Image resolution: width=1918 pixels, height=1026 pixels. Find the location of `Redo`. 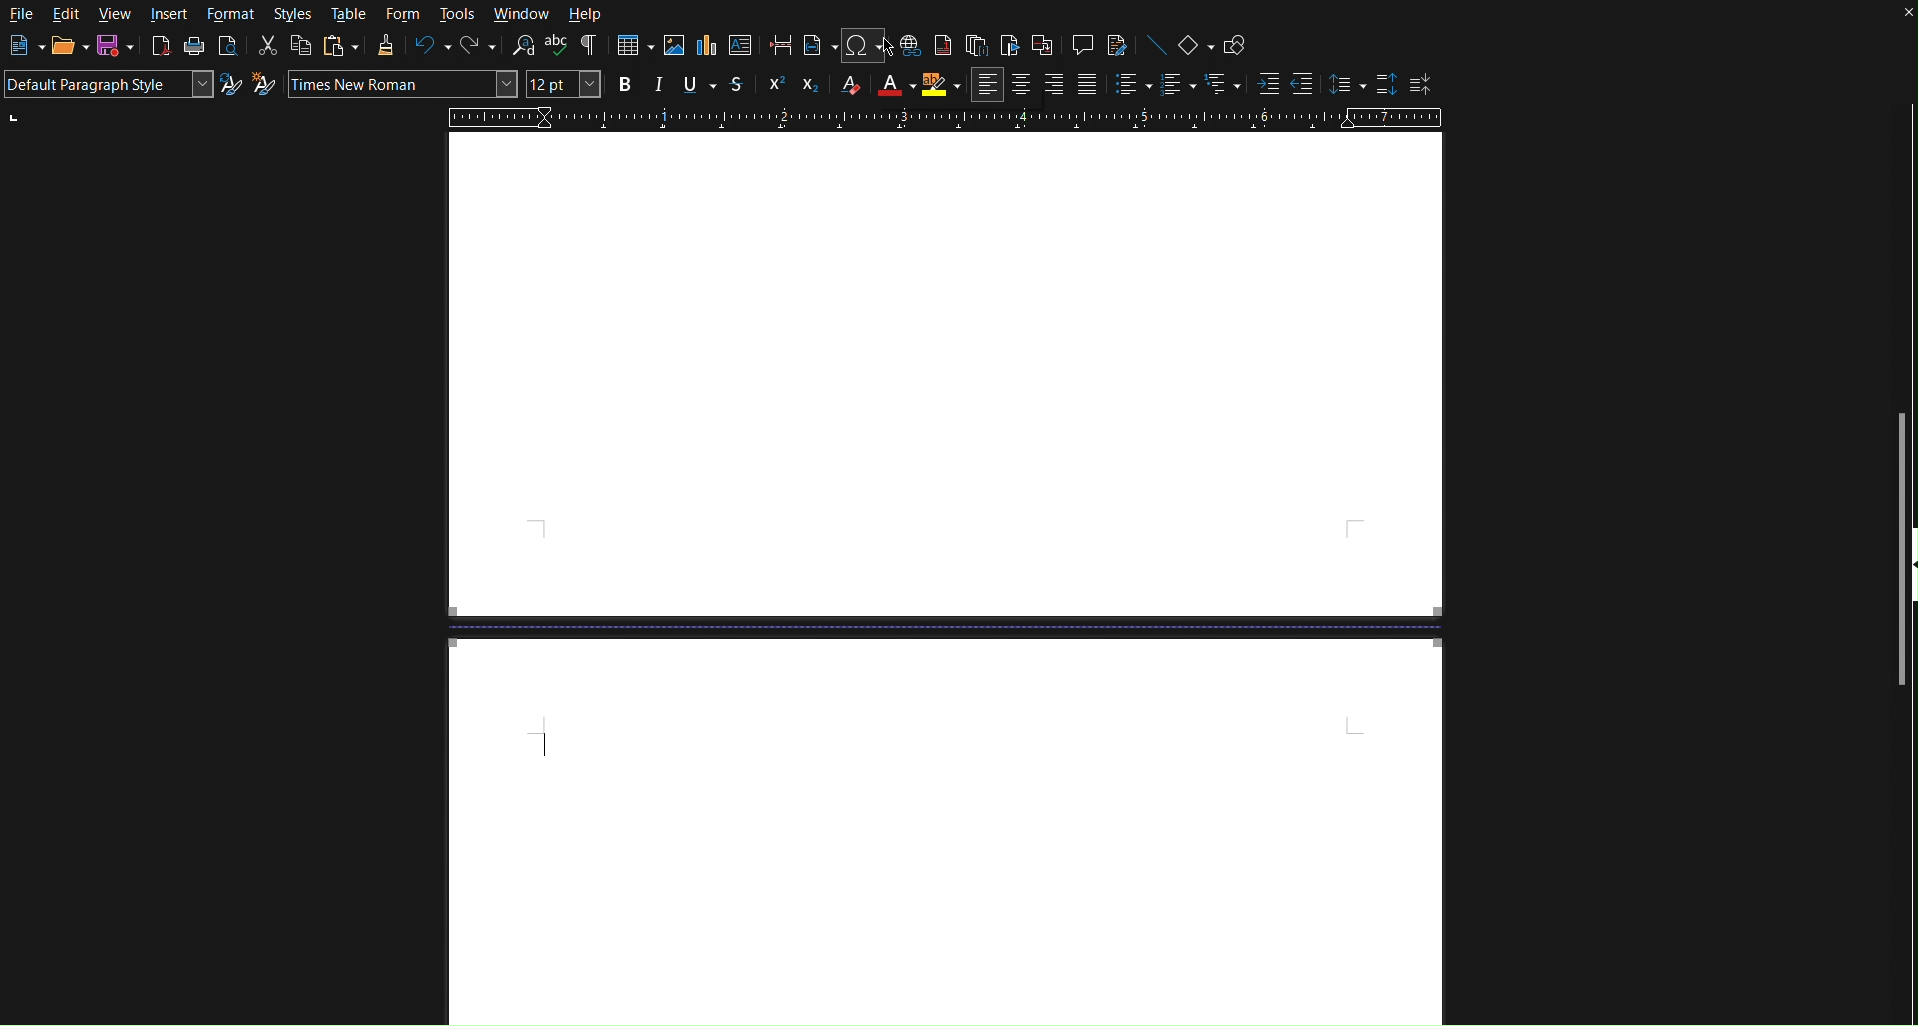

Redo is located at coordinates (478, 47).